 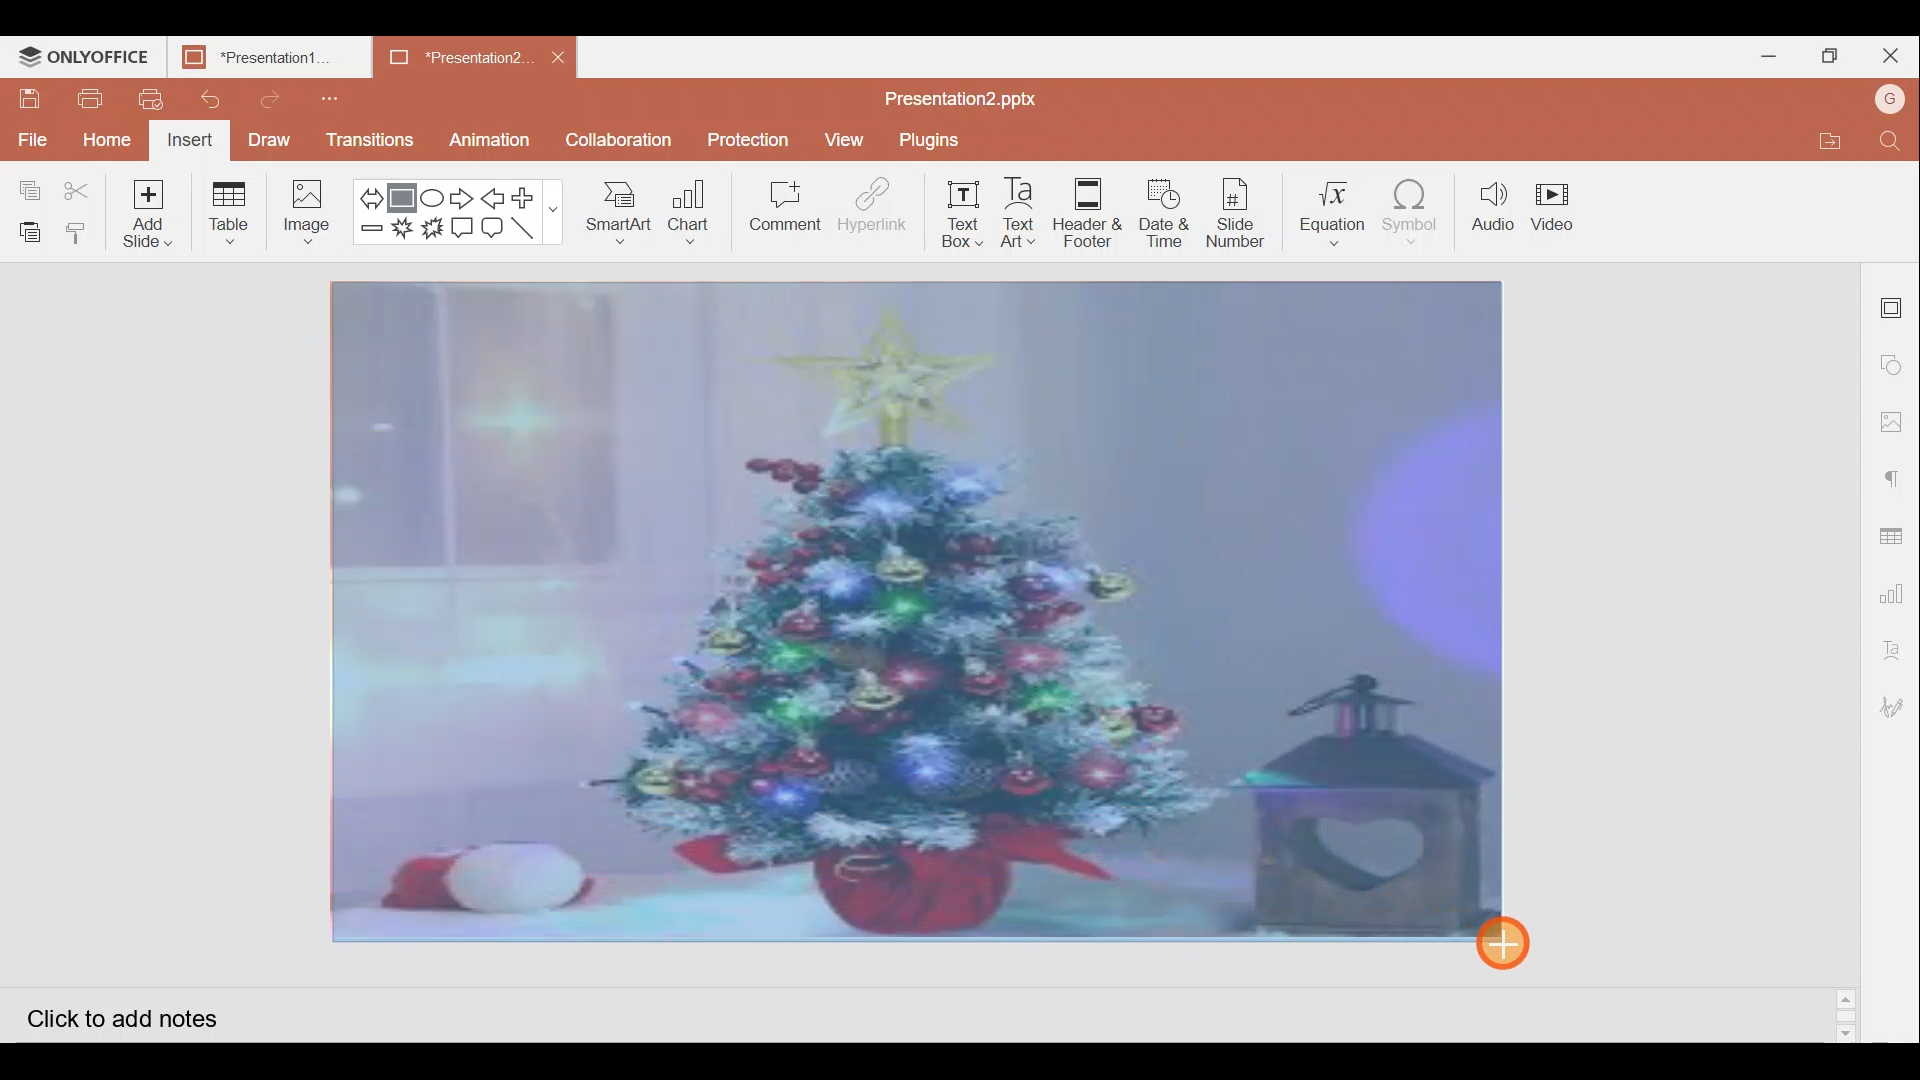 I want to click on Comment, so click(x=781, y=207).